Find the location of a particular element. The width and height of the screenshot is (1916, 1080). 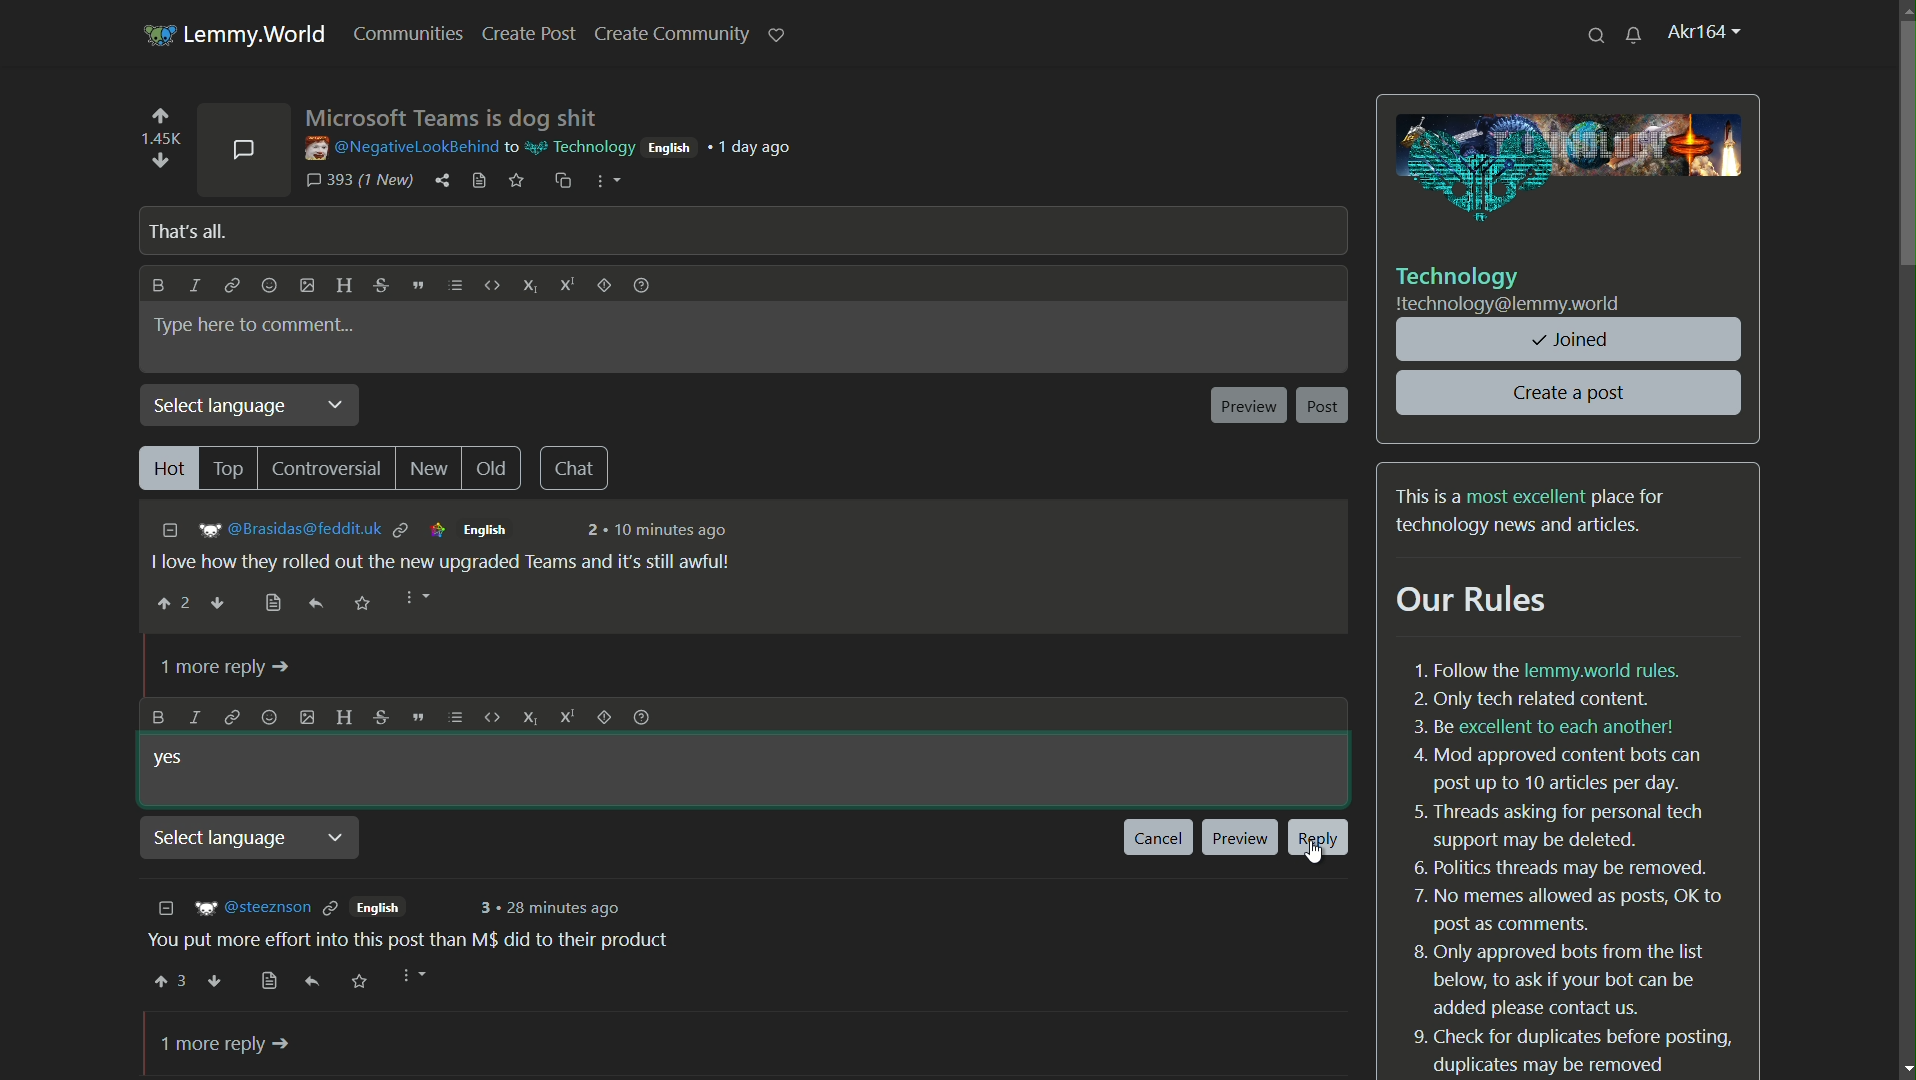

italic is located at coordinates (197, 286).